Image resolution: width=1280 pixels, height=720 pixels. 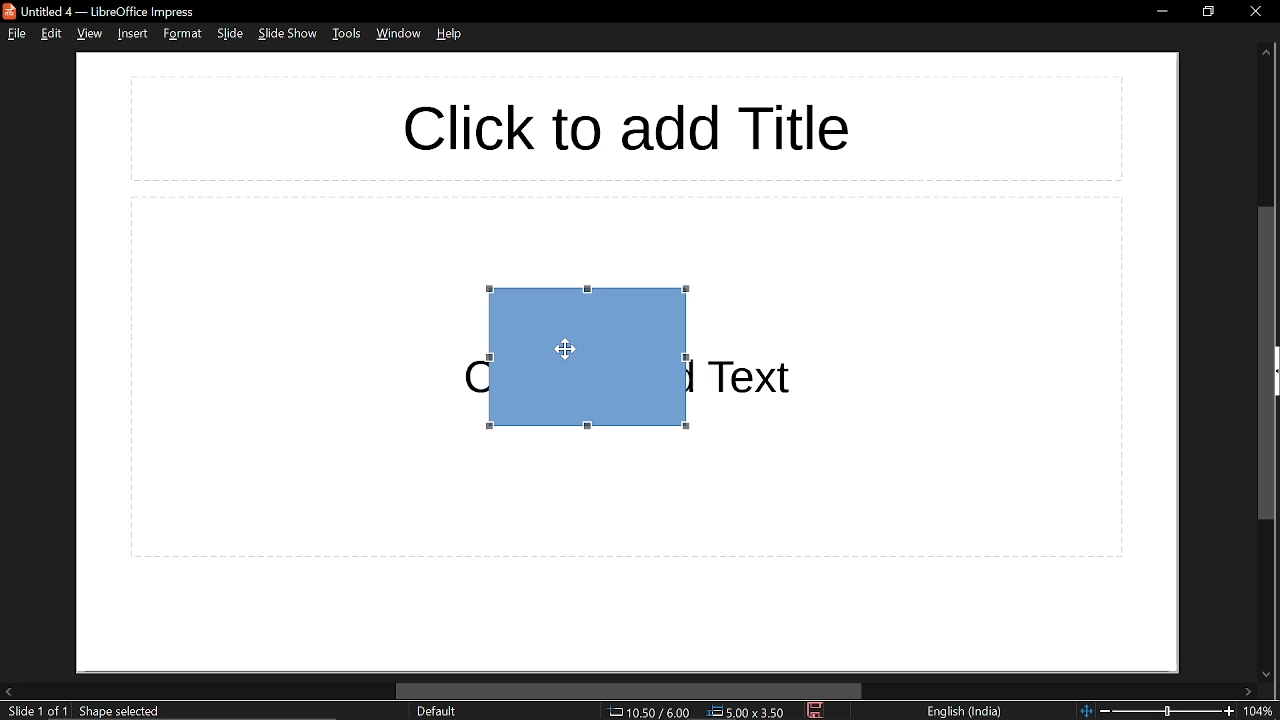 What do you see at coordinates (180, 35) in the screenshot?
I see `format` at bounding box center [180, 35].